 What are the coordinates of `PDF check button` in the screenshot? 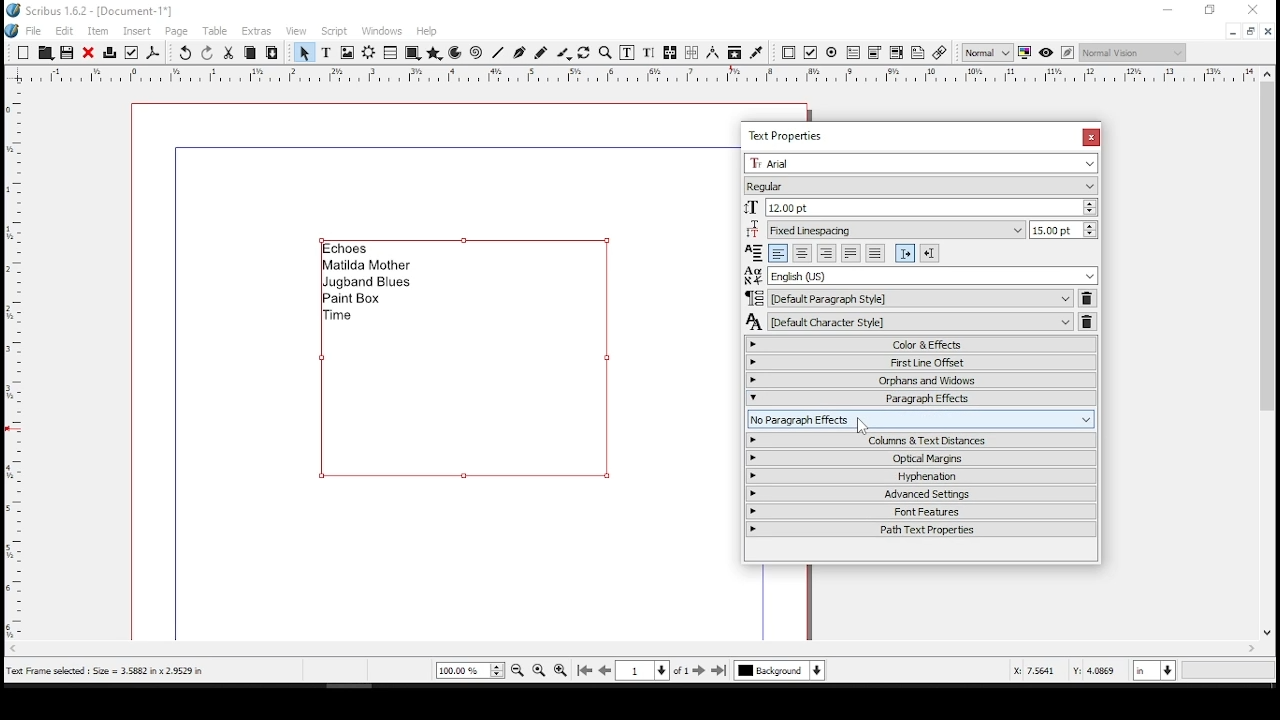 It's located at (811, 53).